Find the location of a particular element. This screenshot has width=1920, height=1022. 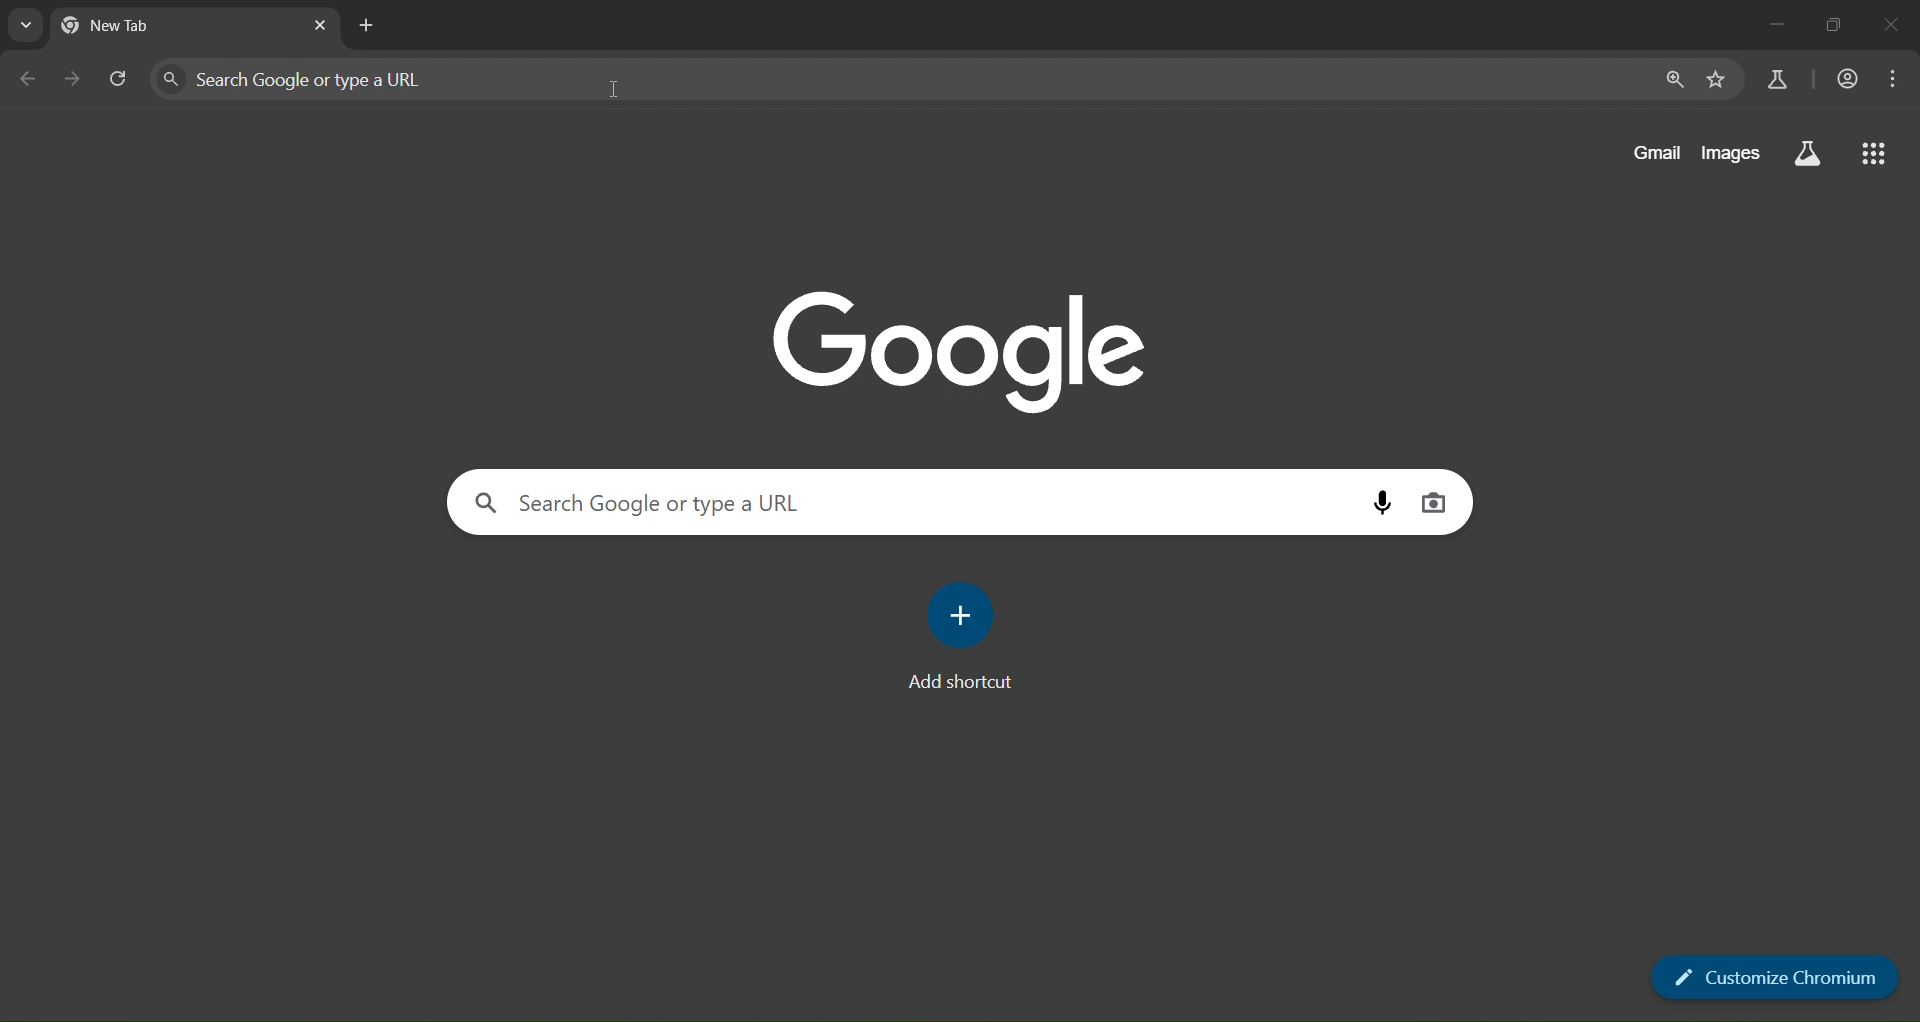

search labs is located at coordinates (1777, 82).